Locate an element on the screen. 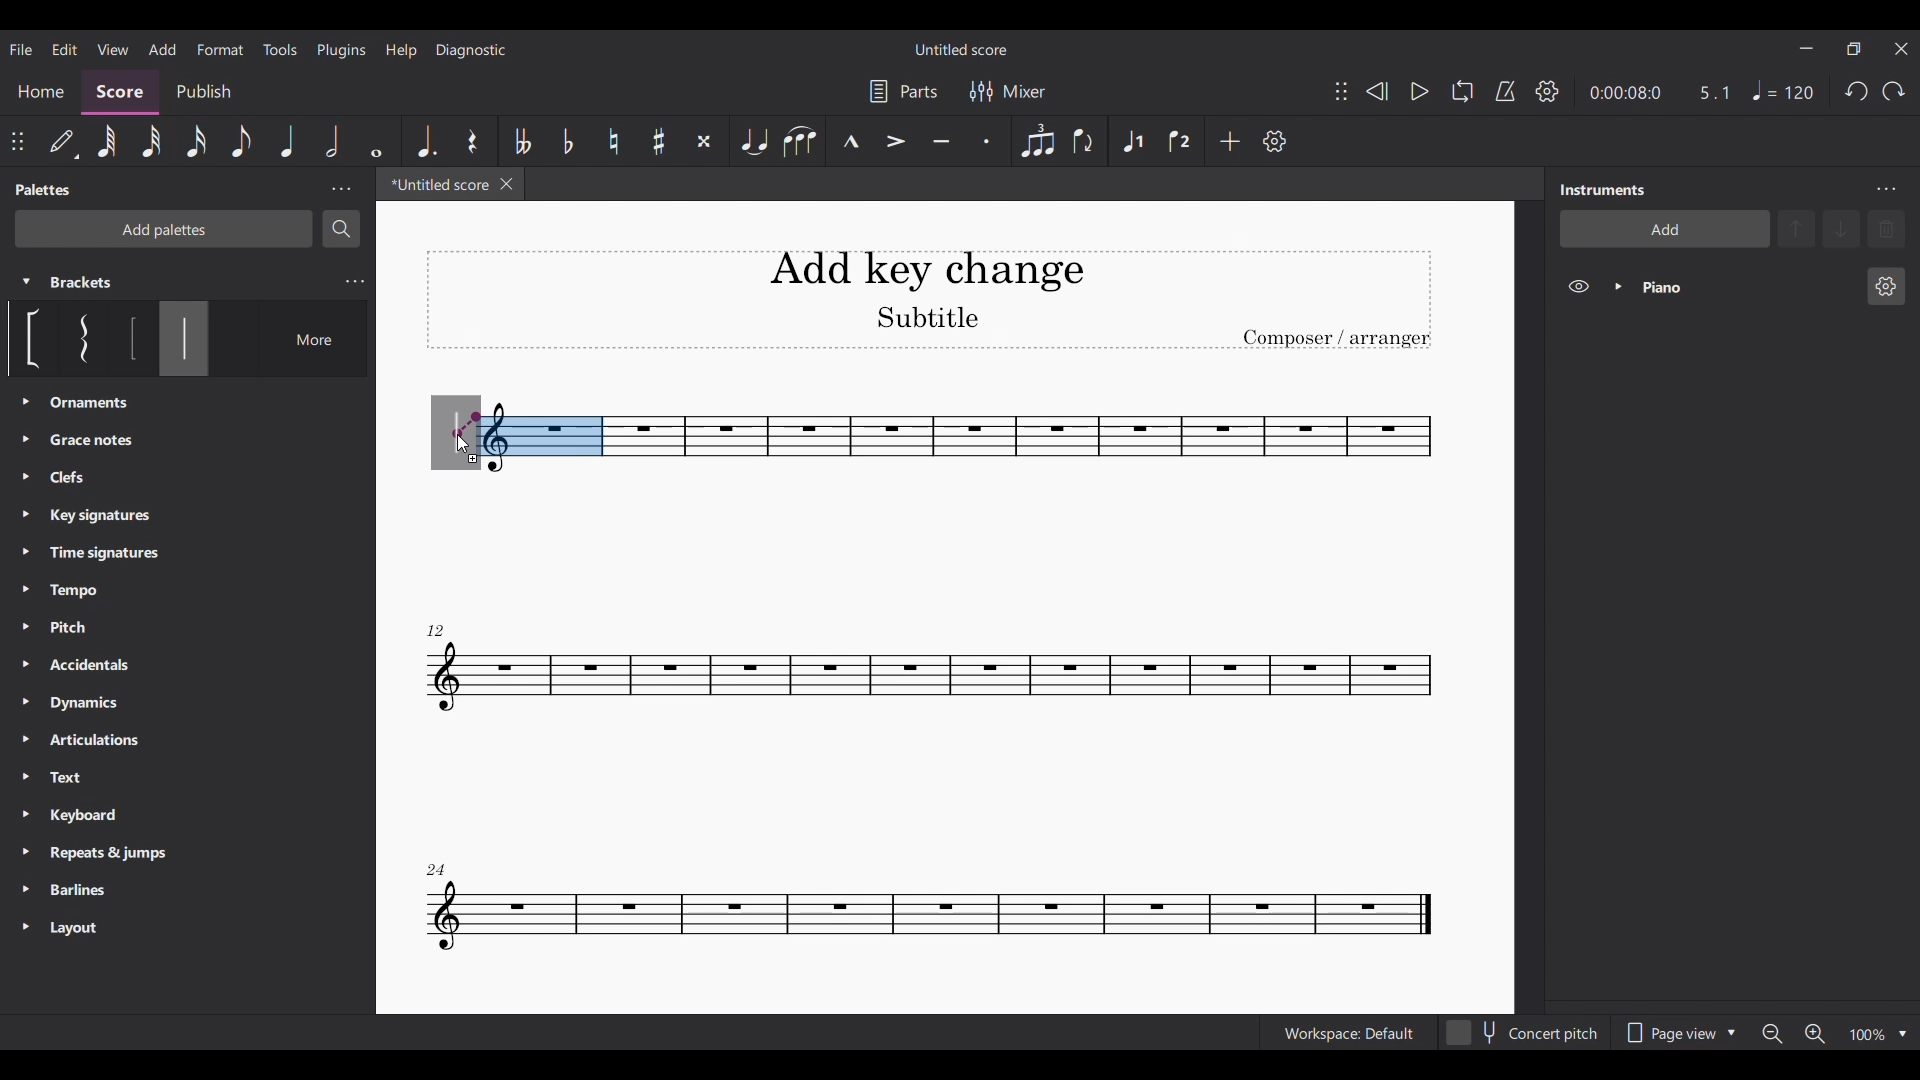  Title, sub-title, and composer name is located at coordinates (929, 299).